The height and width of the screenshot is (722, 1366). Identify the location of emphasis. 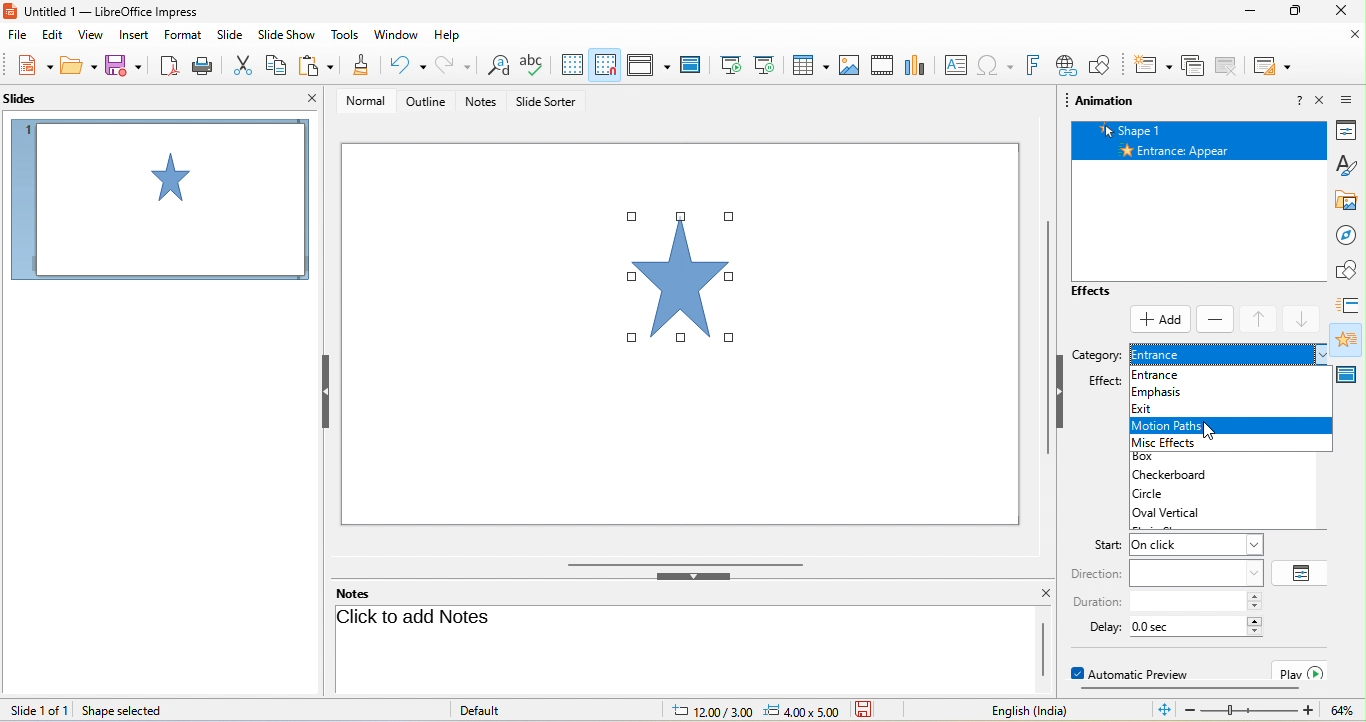
(1198, 391).